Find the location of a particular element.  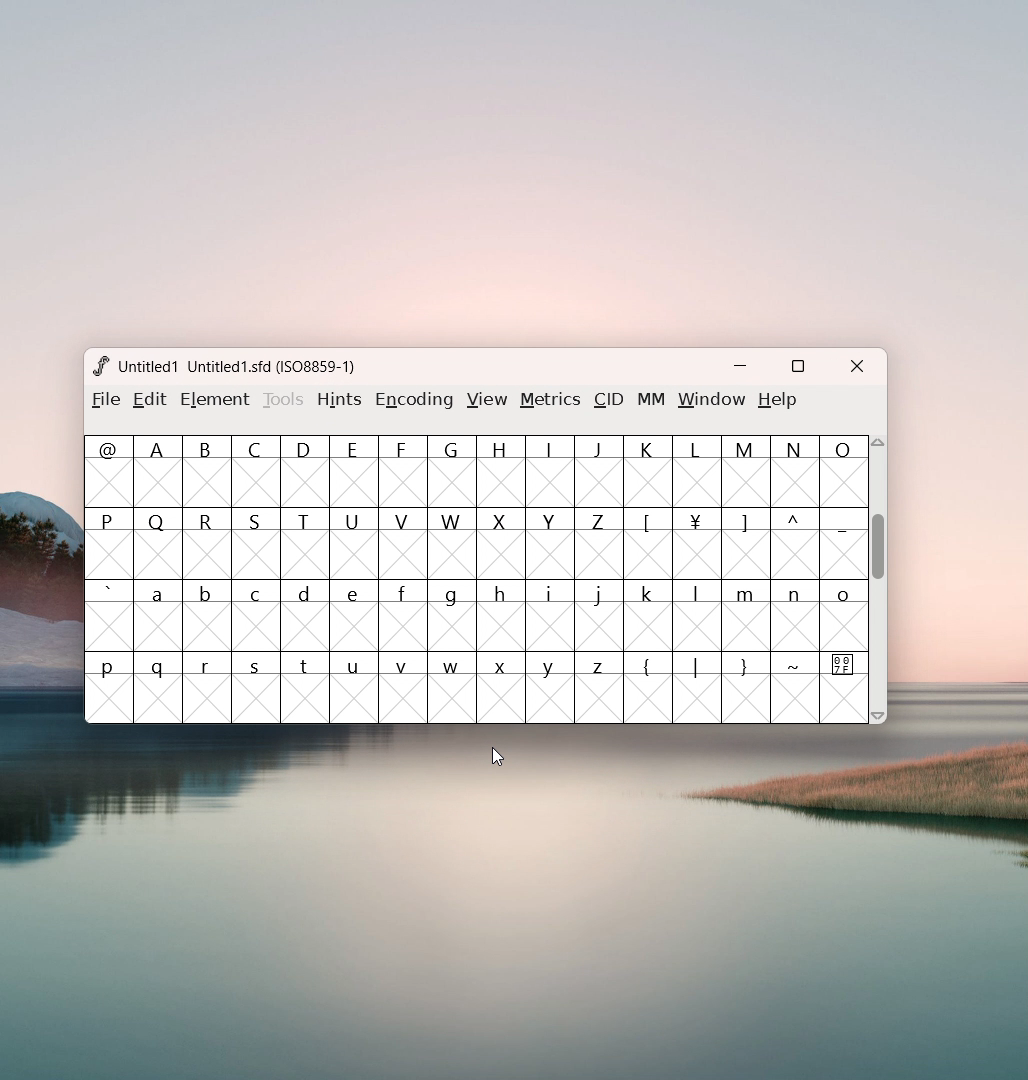

C is located at coordinates (257, 471).